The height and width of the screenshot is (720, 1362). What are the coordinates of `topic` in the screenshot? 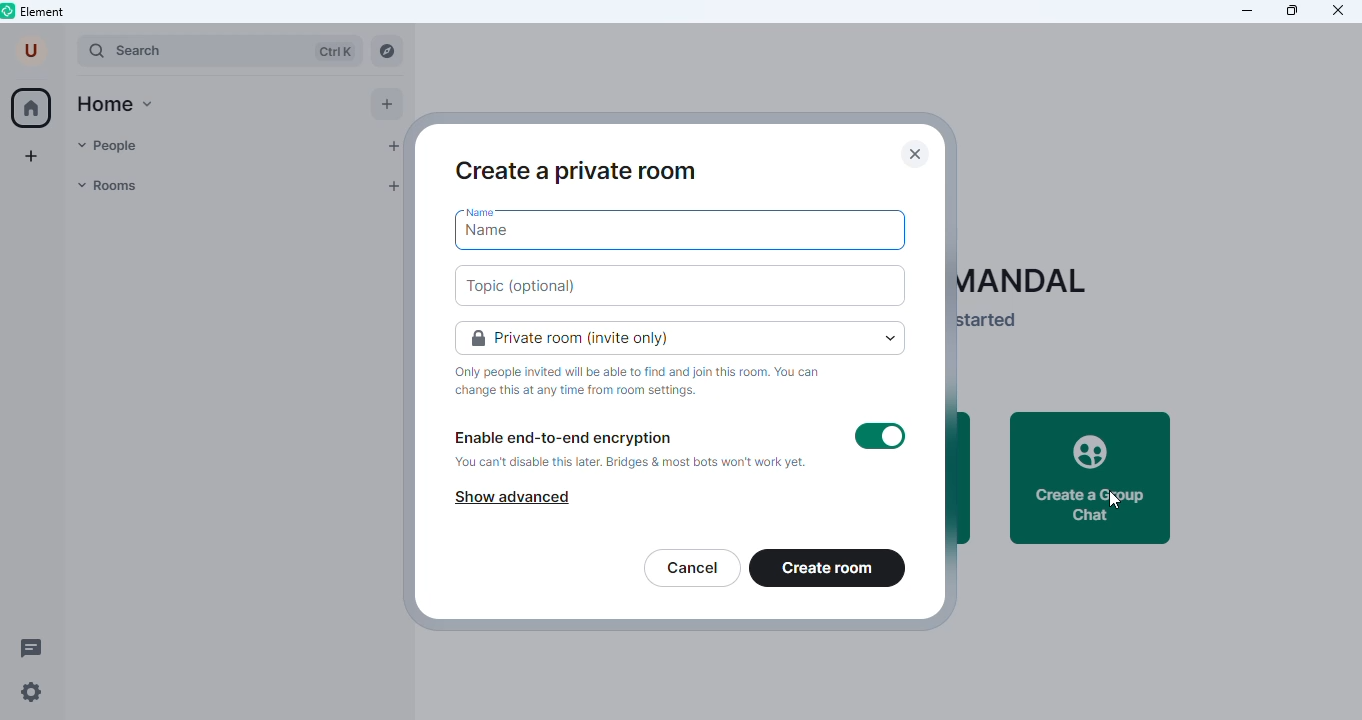 It's located at (683, 286).